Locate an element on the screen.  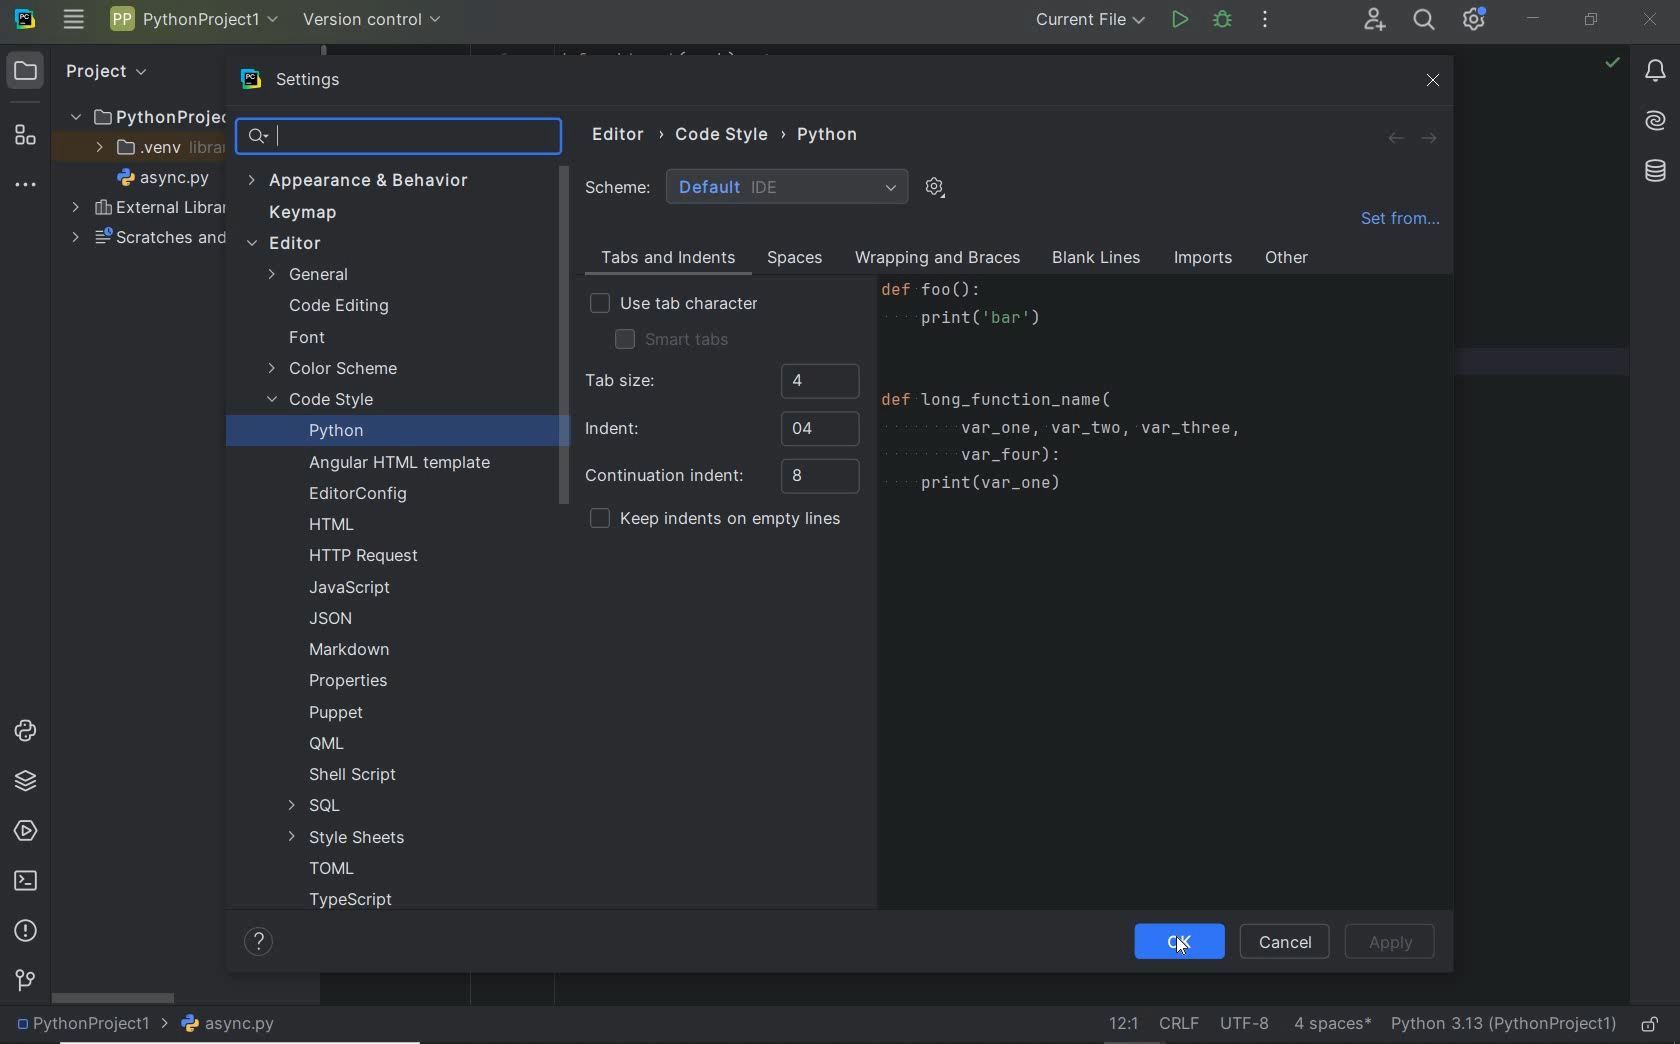
scratches and consoles is located at coordinates (136, 242).